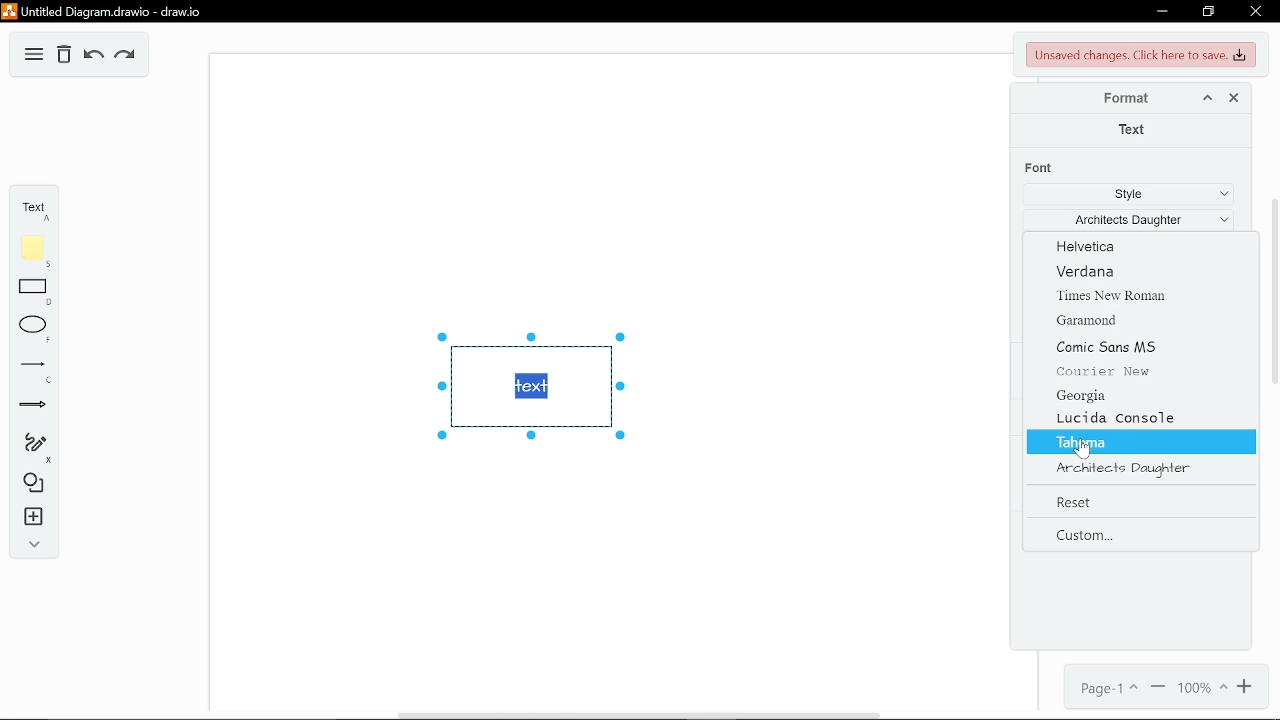 This screenshot has width=1280, height=720. What do you see at coordinates (34, 54) in the screenshot?
I see `diagram` at bounding box center [34, 54].